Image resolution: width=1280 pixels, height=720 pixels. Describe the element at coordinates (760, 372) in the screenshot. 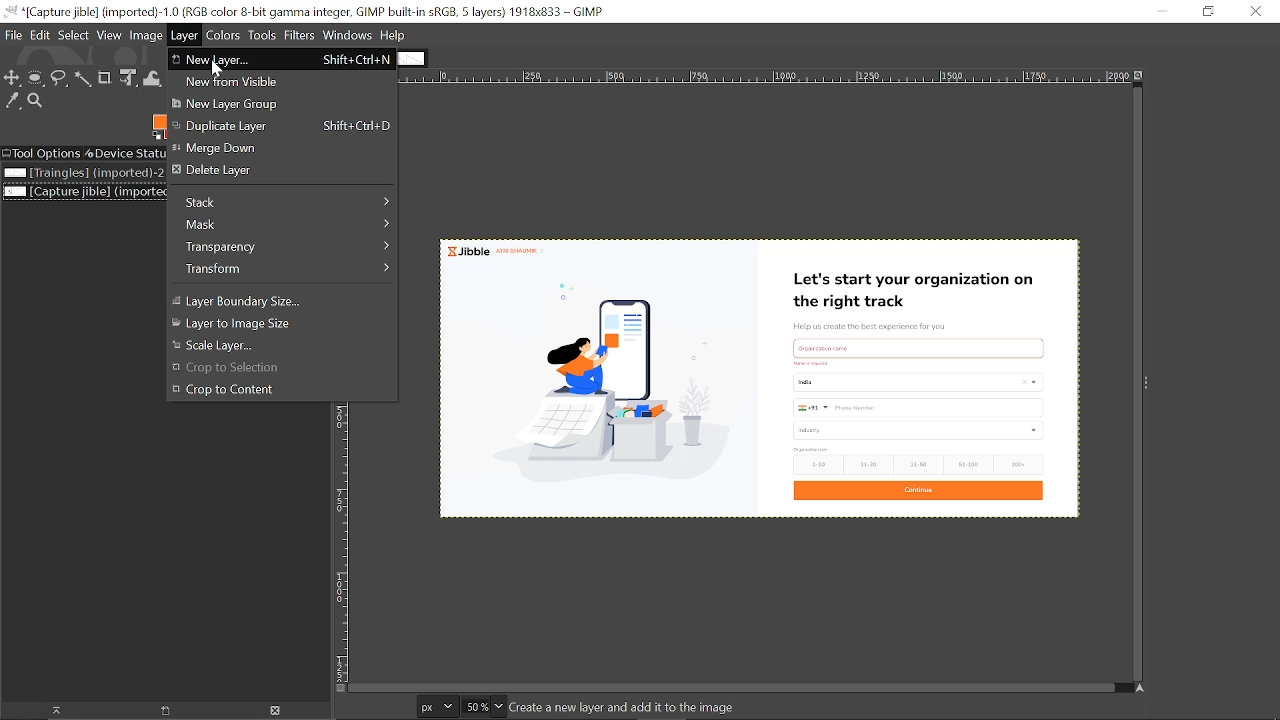

I see `Current image` at that location.